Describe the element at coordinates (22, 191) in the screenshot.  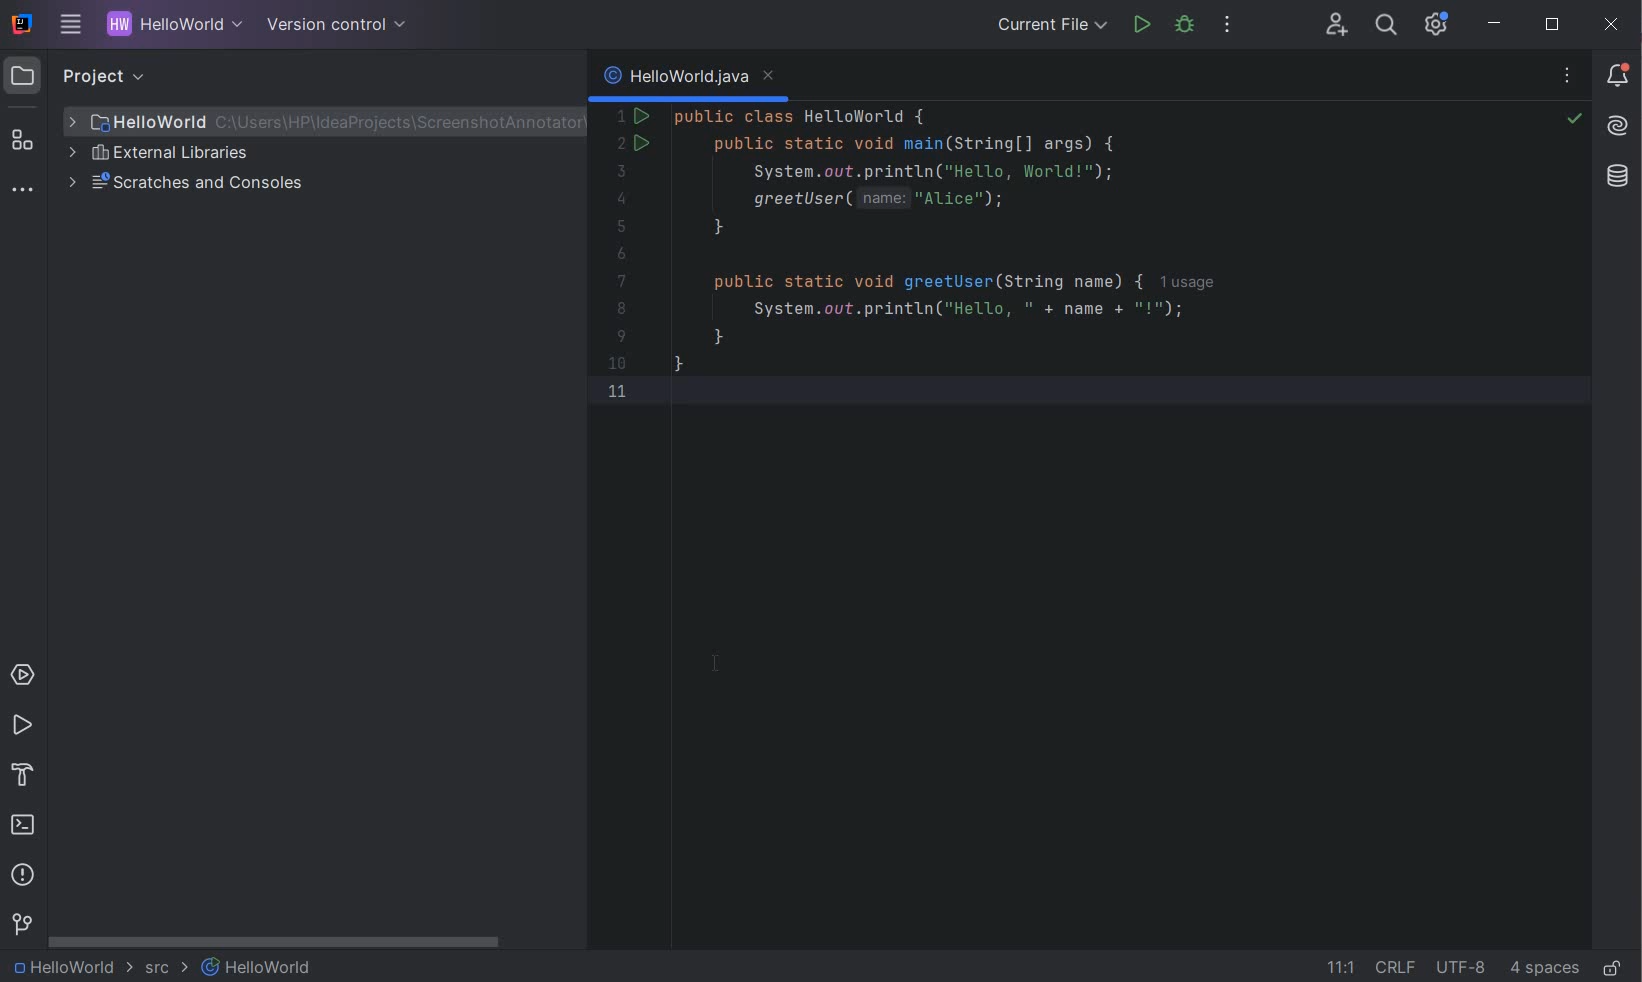
I see `MORE TOOL WINDOWS` at that location.